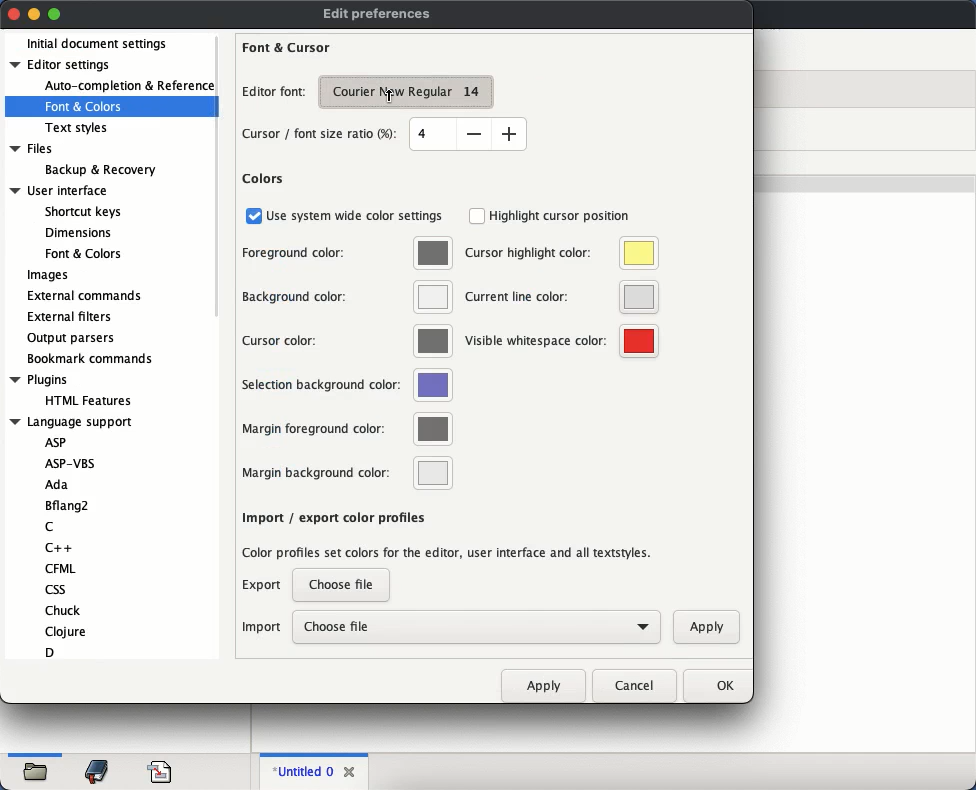 Image resolution: width=976 pixels, height=790 pixels. What do you see at coordinates (73, 317) in the screenshot?
I see `external filters` at bounding box center [73, 317].